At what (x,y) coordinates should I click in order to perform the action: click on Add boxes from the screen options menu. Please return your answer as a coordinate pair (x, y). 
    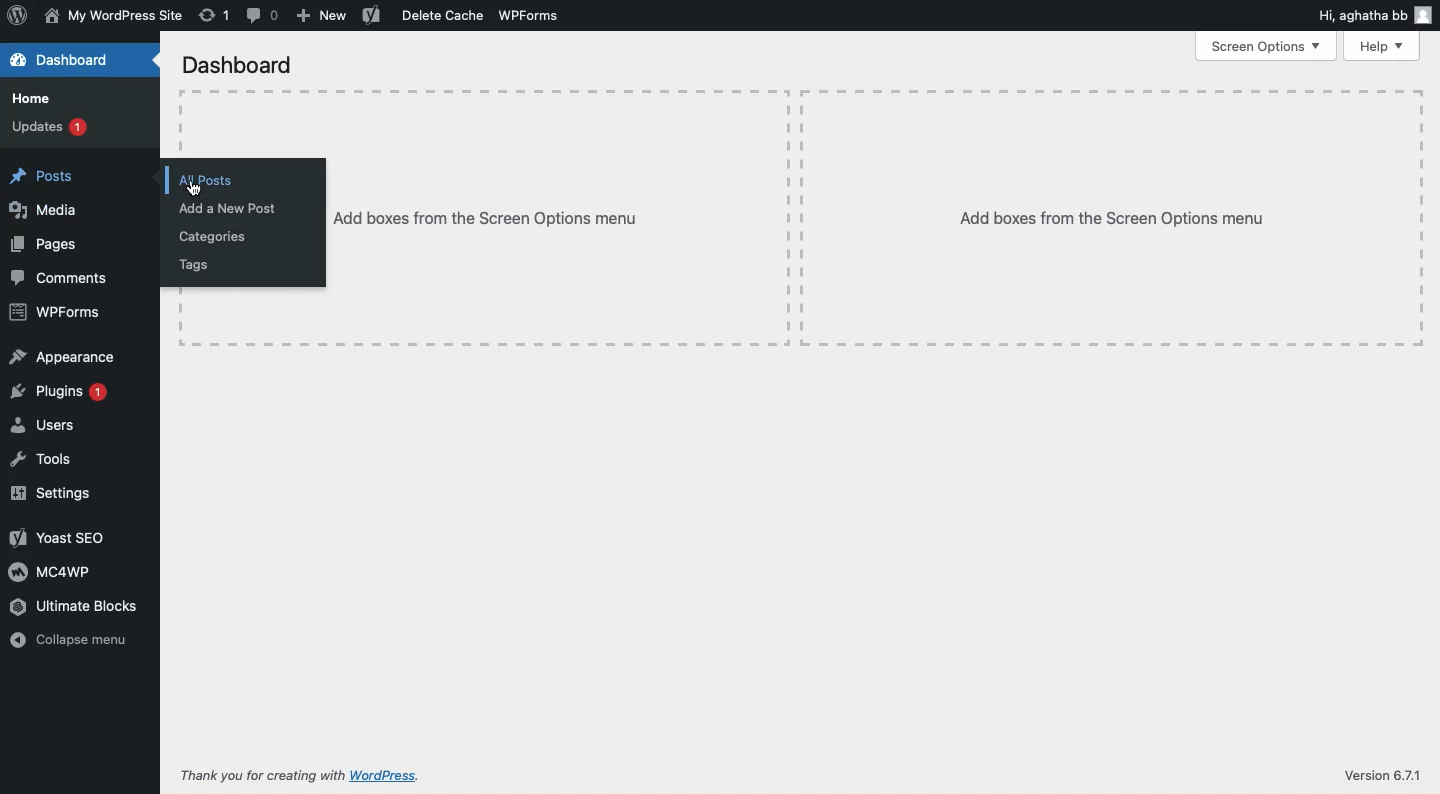
    Looking at the image, I should click on (559, 218).